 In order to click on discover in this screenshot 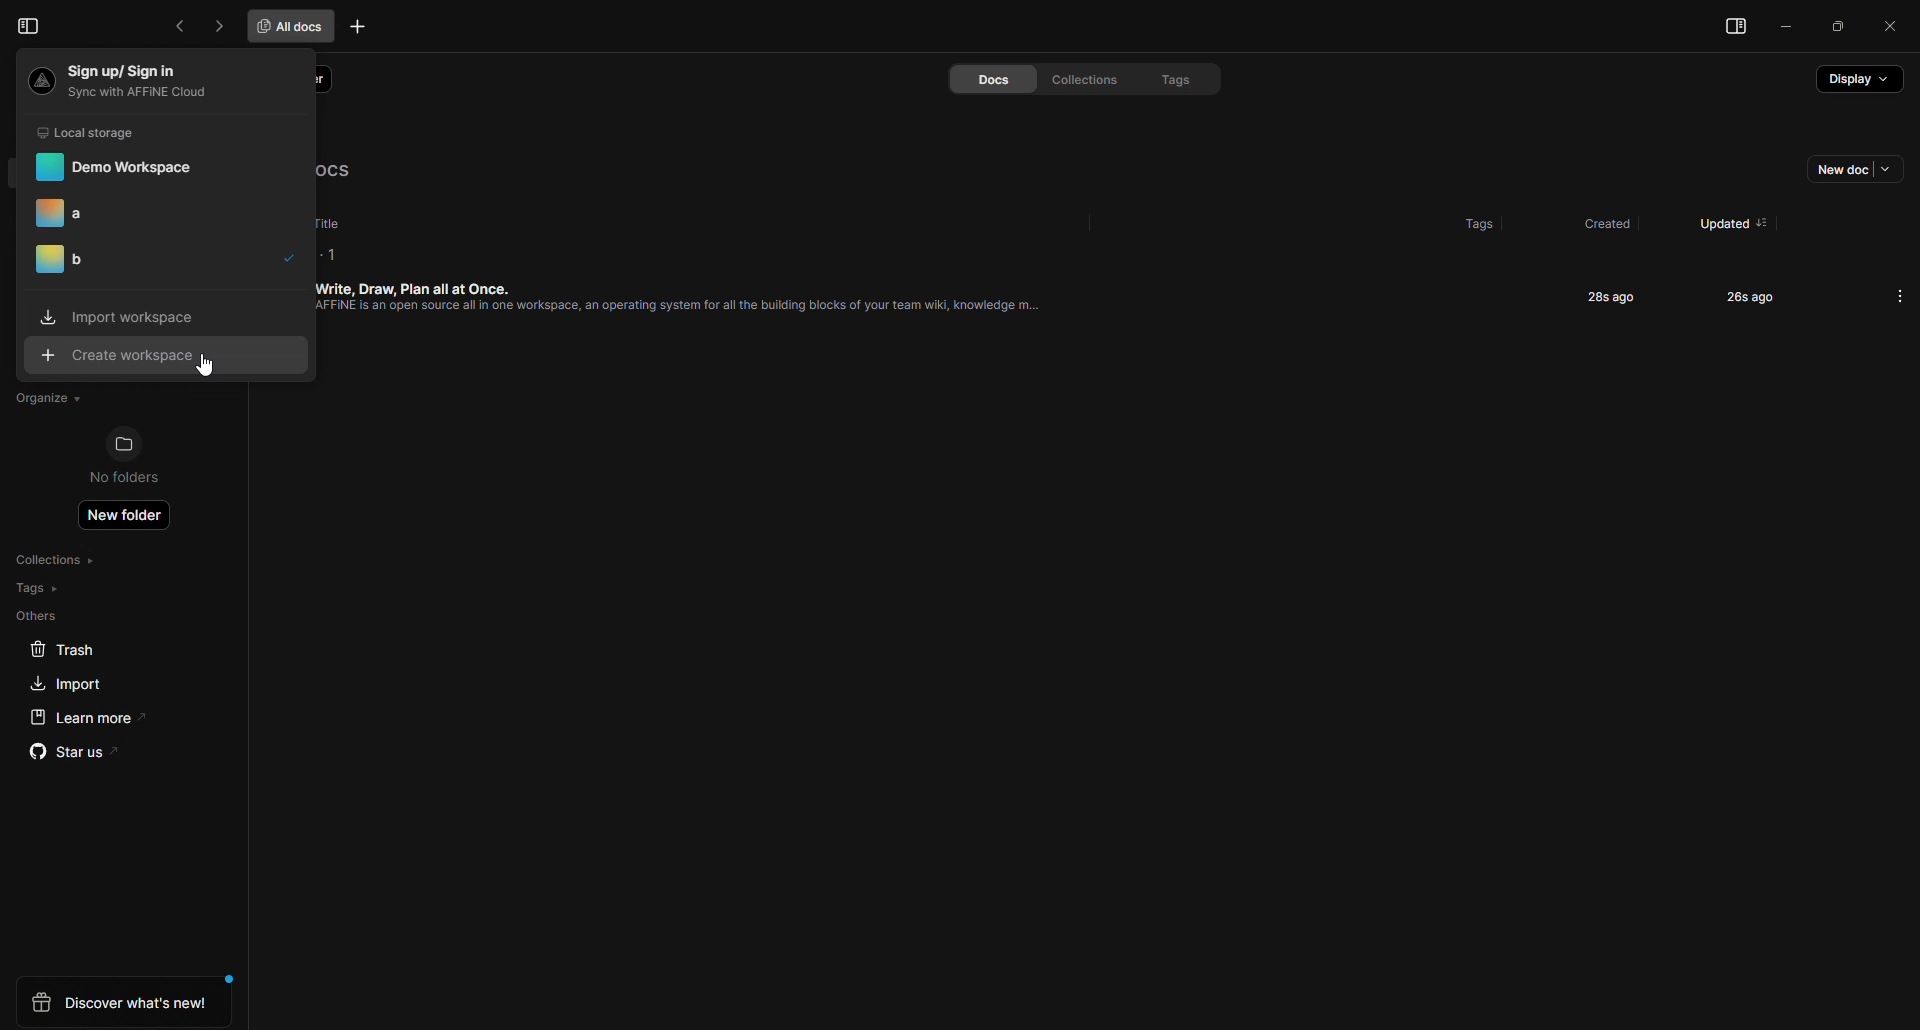, I will do `click(123, 1002)`.